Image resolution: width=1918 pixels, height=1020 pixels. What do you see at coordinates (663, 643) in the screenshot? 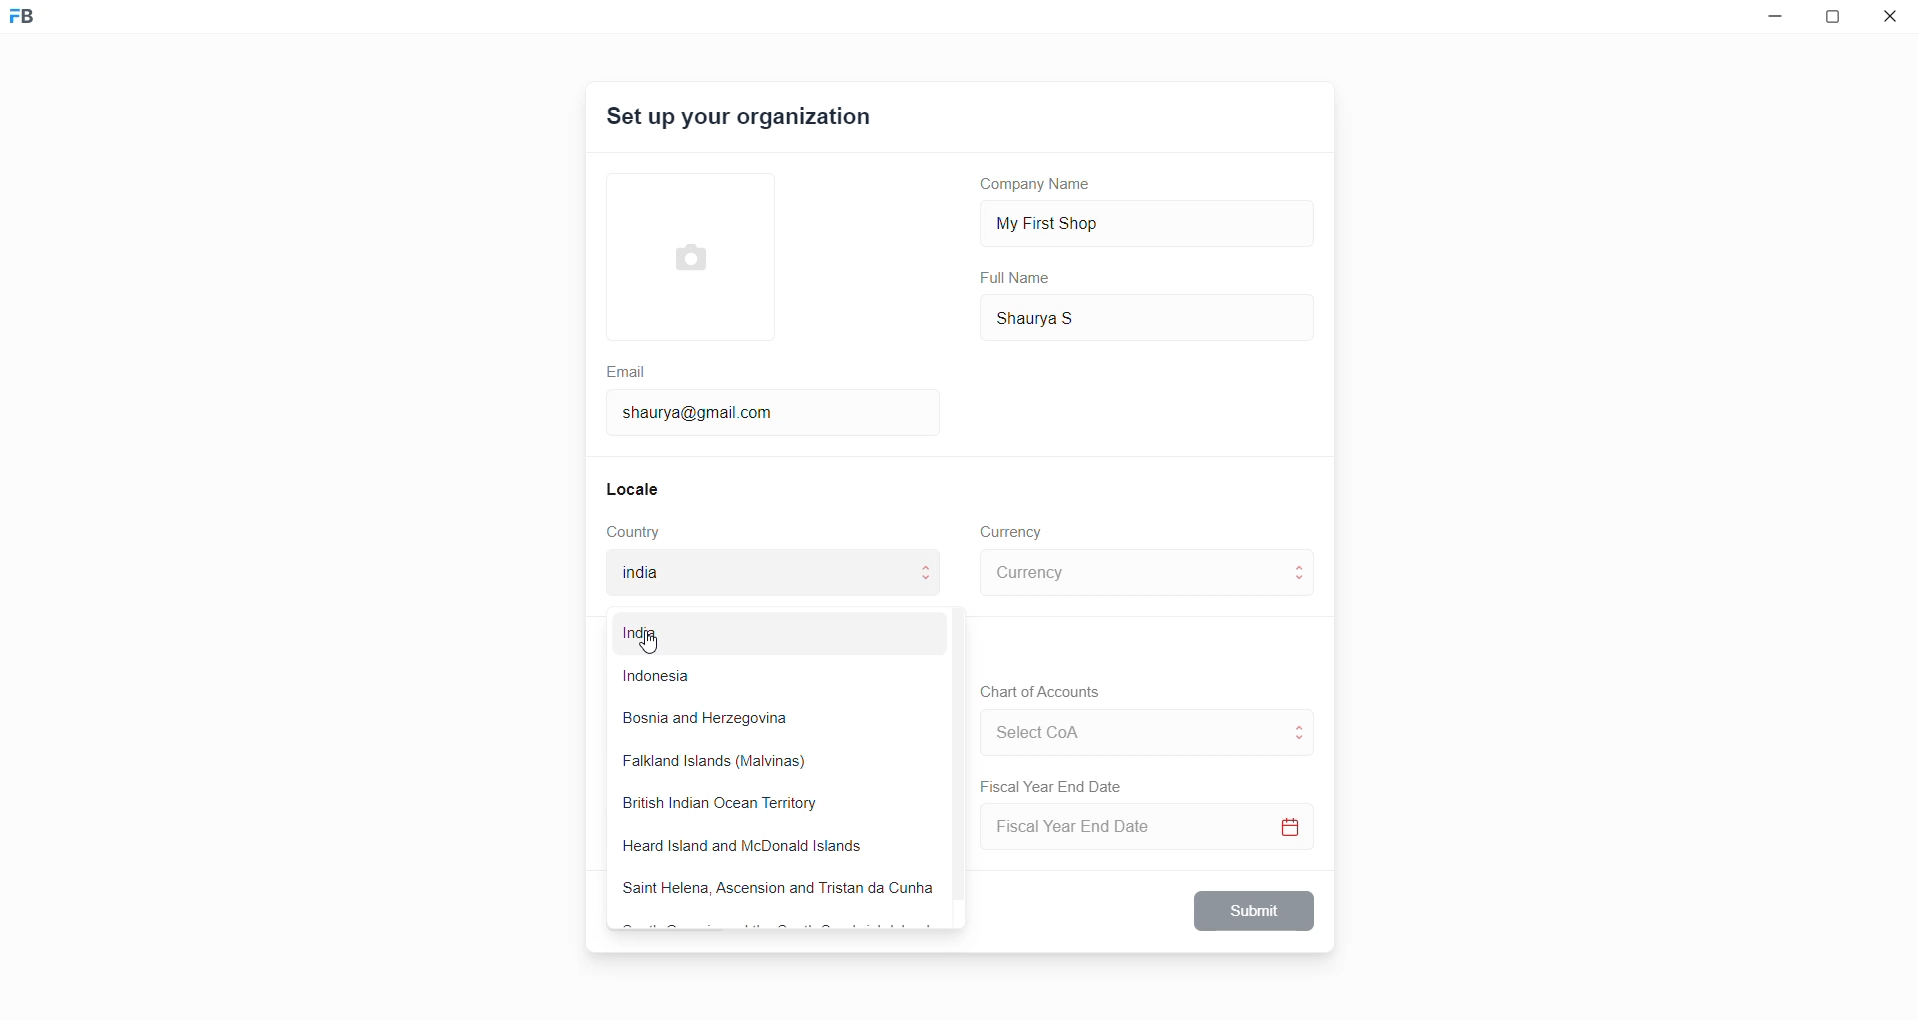
I see `cursor` at bounding box center [663, 643].